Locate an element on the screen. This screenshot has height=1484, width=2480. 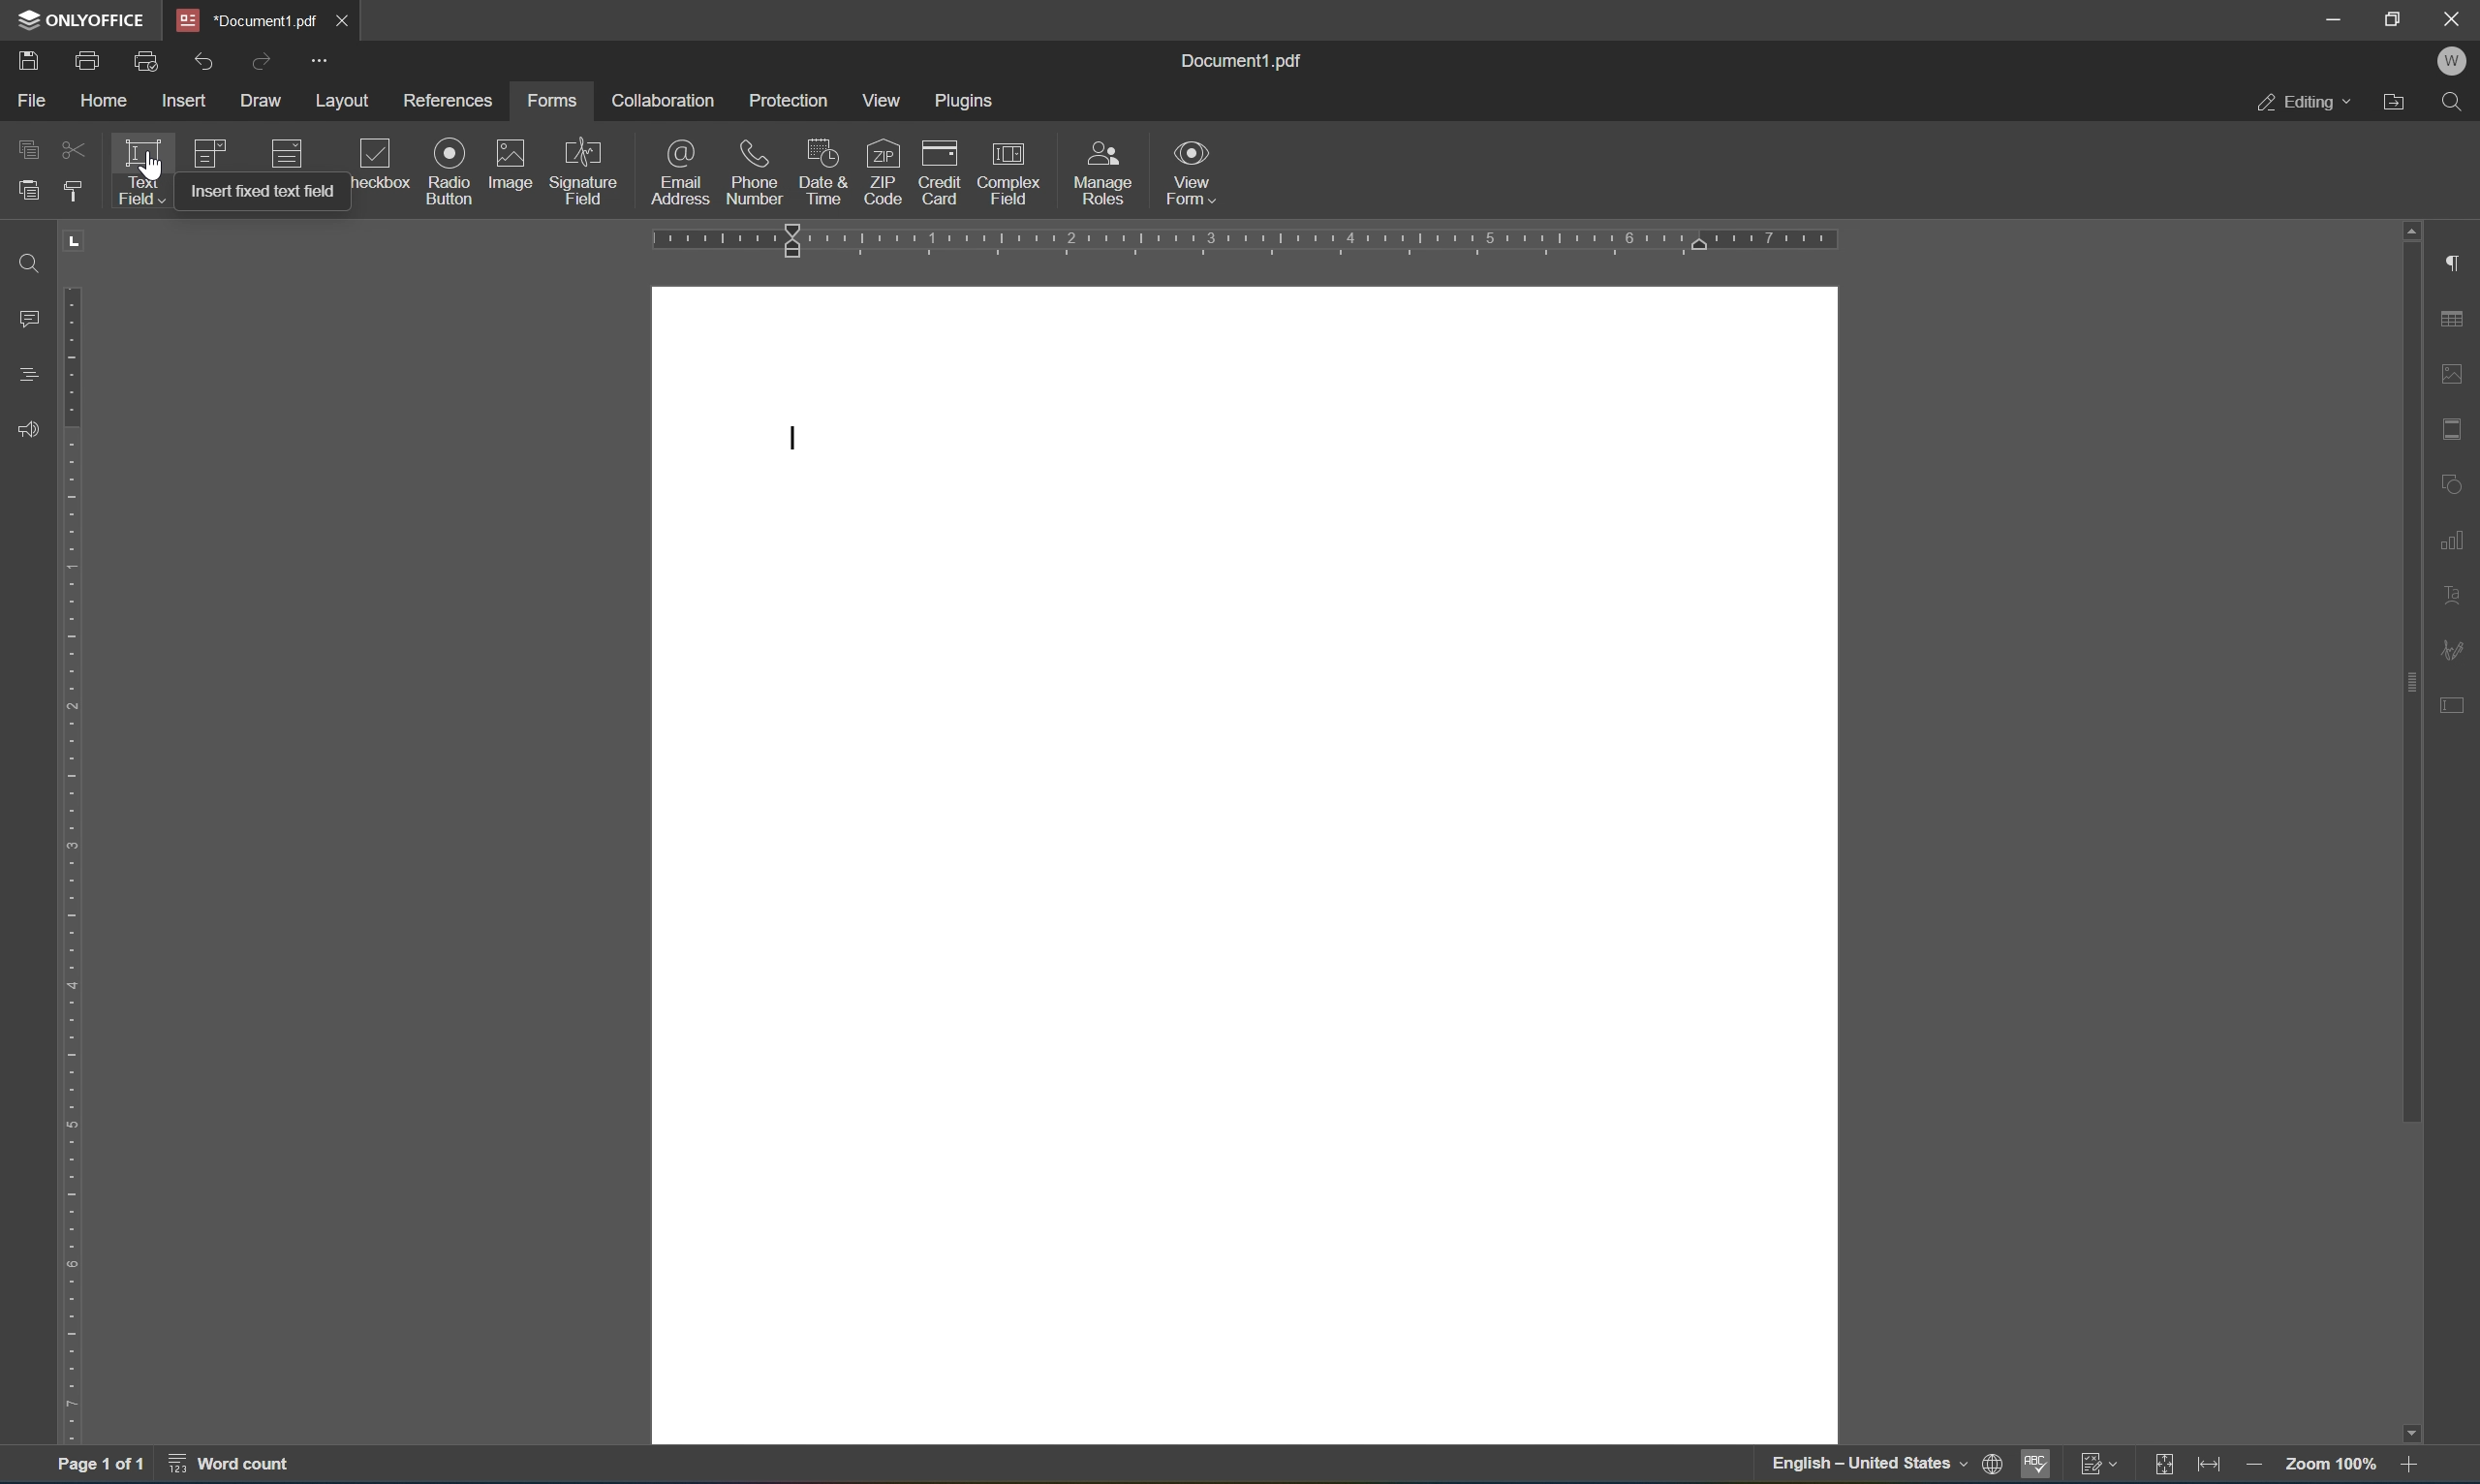
fit to width is located at coordinates (2212, 1468).